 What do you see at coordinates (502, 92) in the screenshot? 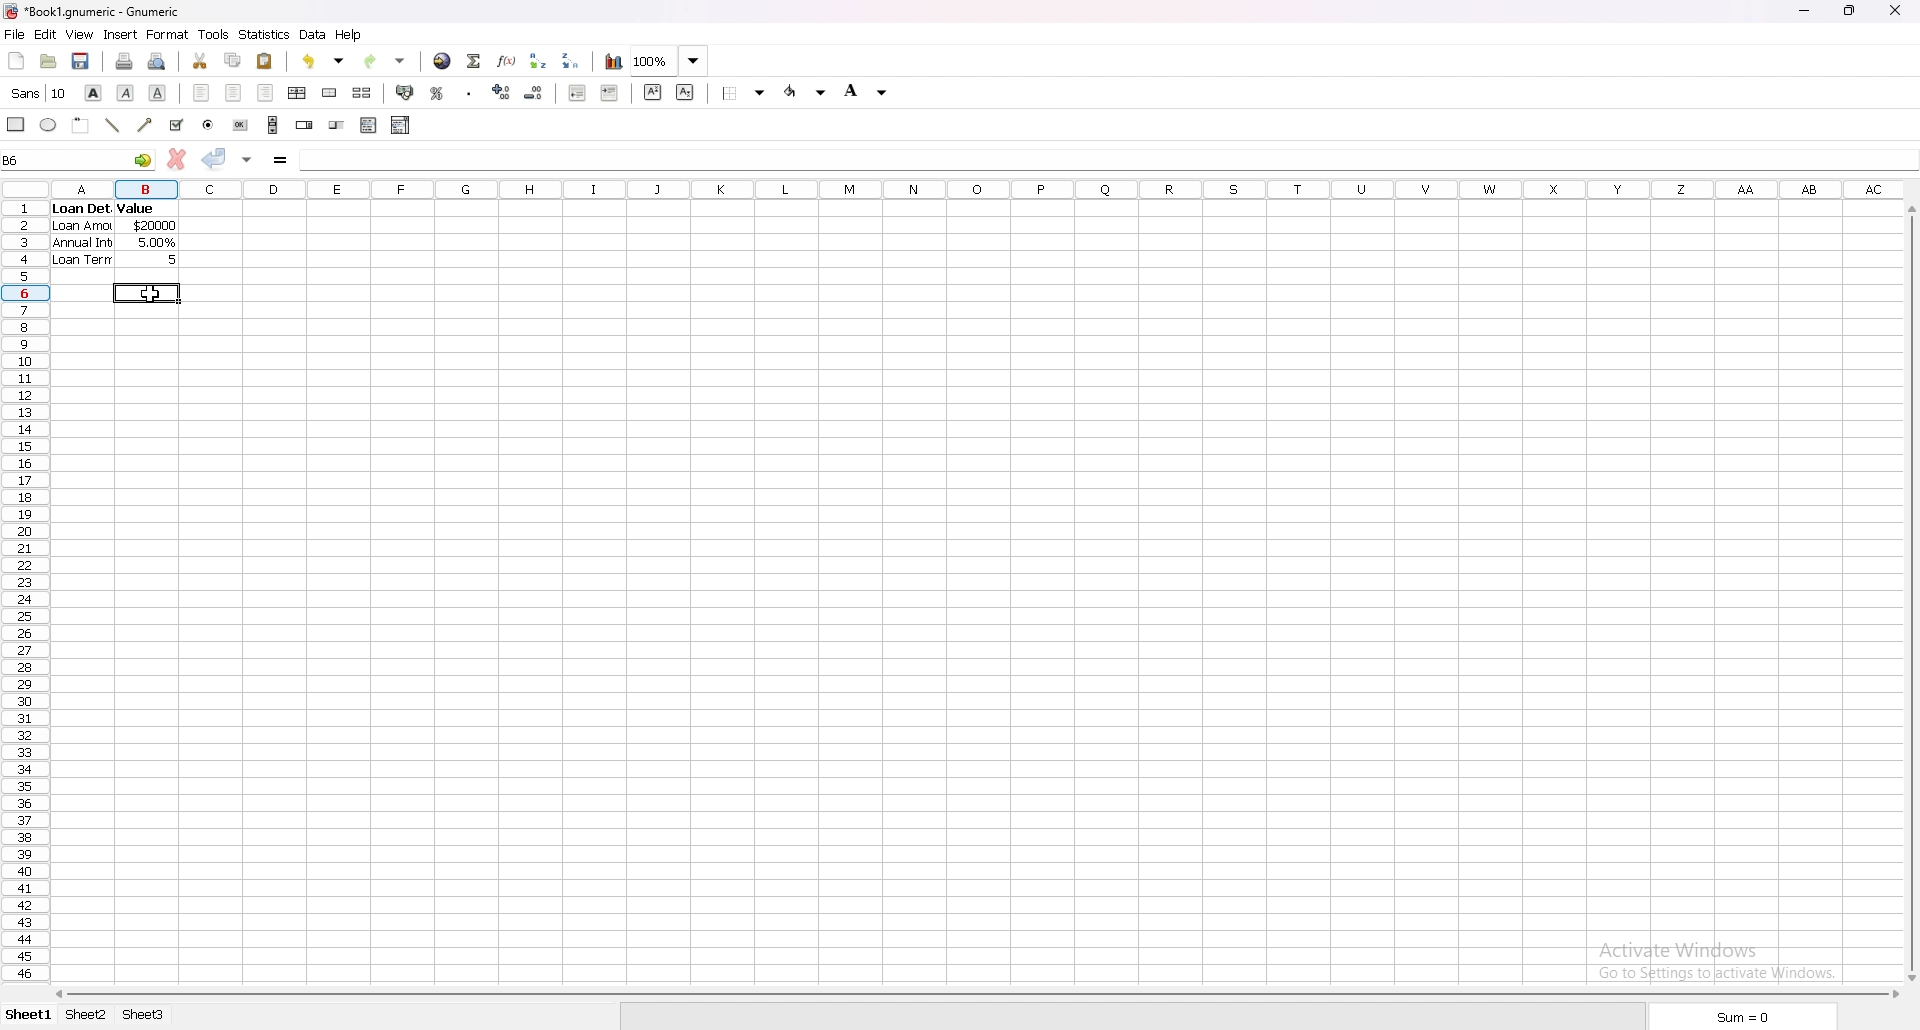
I see `increase decimals` at bounding box center [502, 92].